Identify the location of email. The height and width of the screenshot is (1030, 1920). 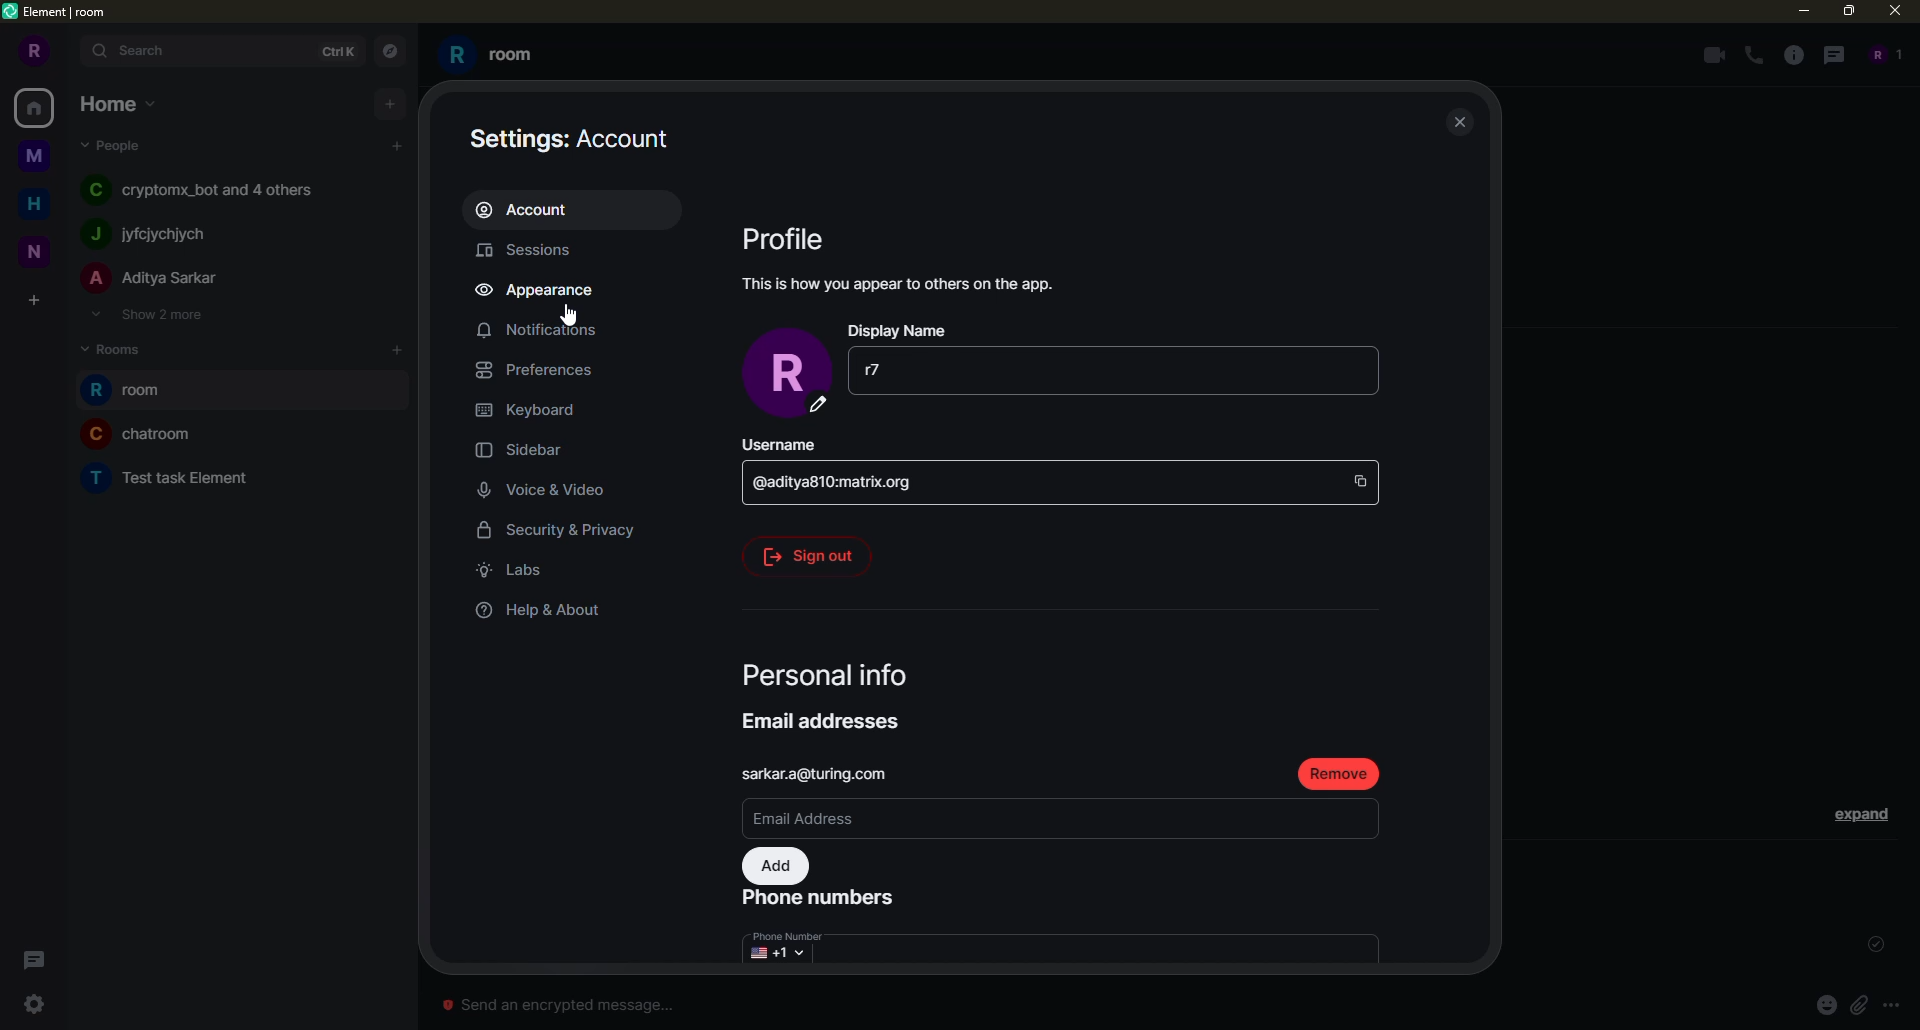
(813, 775).